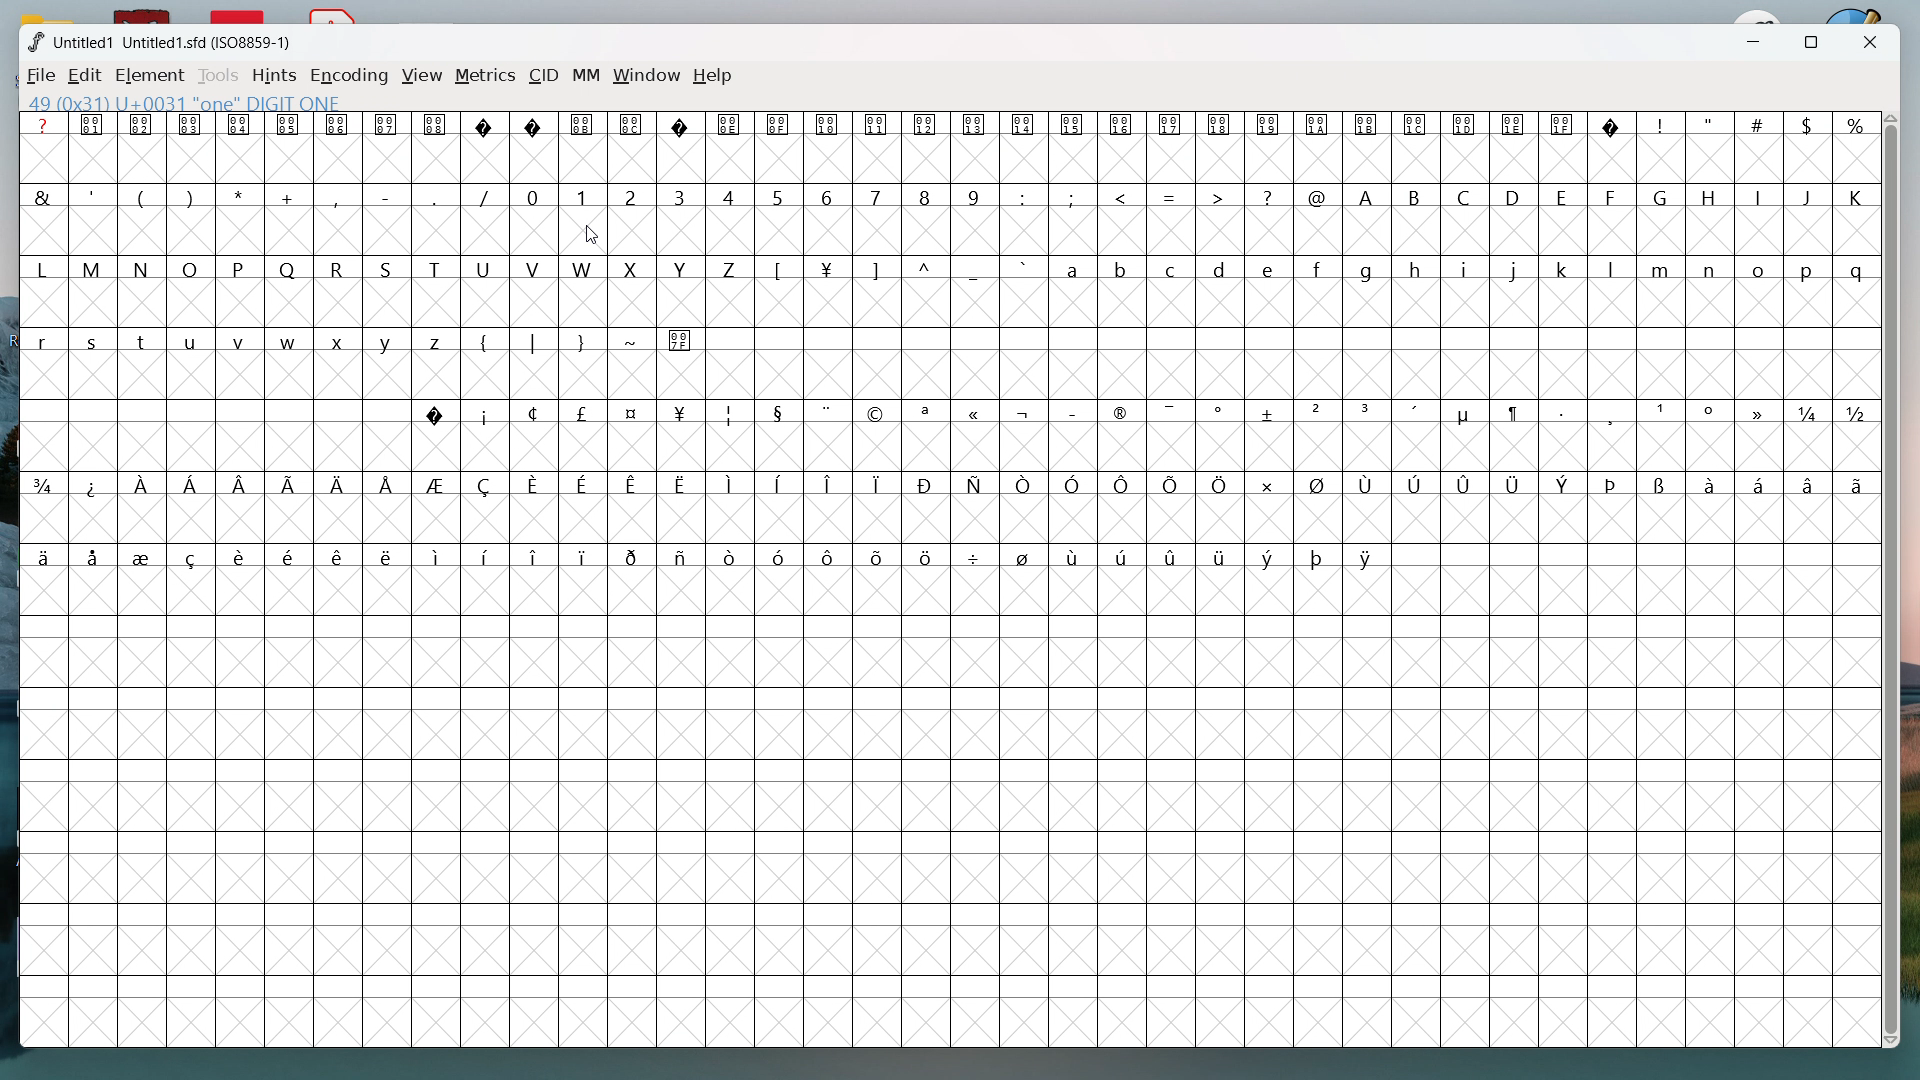  Describe the element at coordinates (93, 194) in the screenshot. I see `'` at that location.